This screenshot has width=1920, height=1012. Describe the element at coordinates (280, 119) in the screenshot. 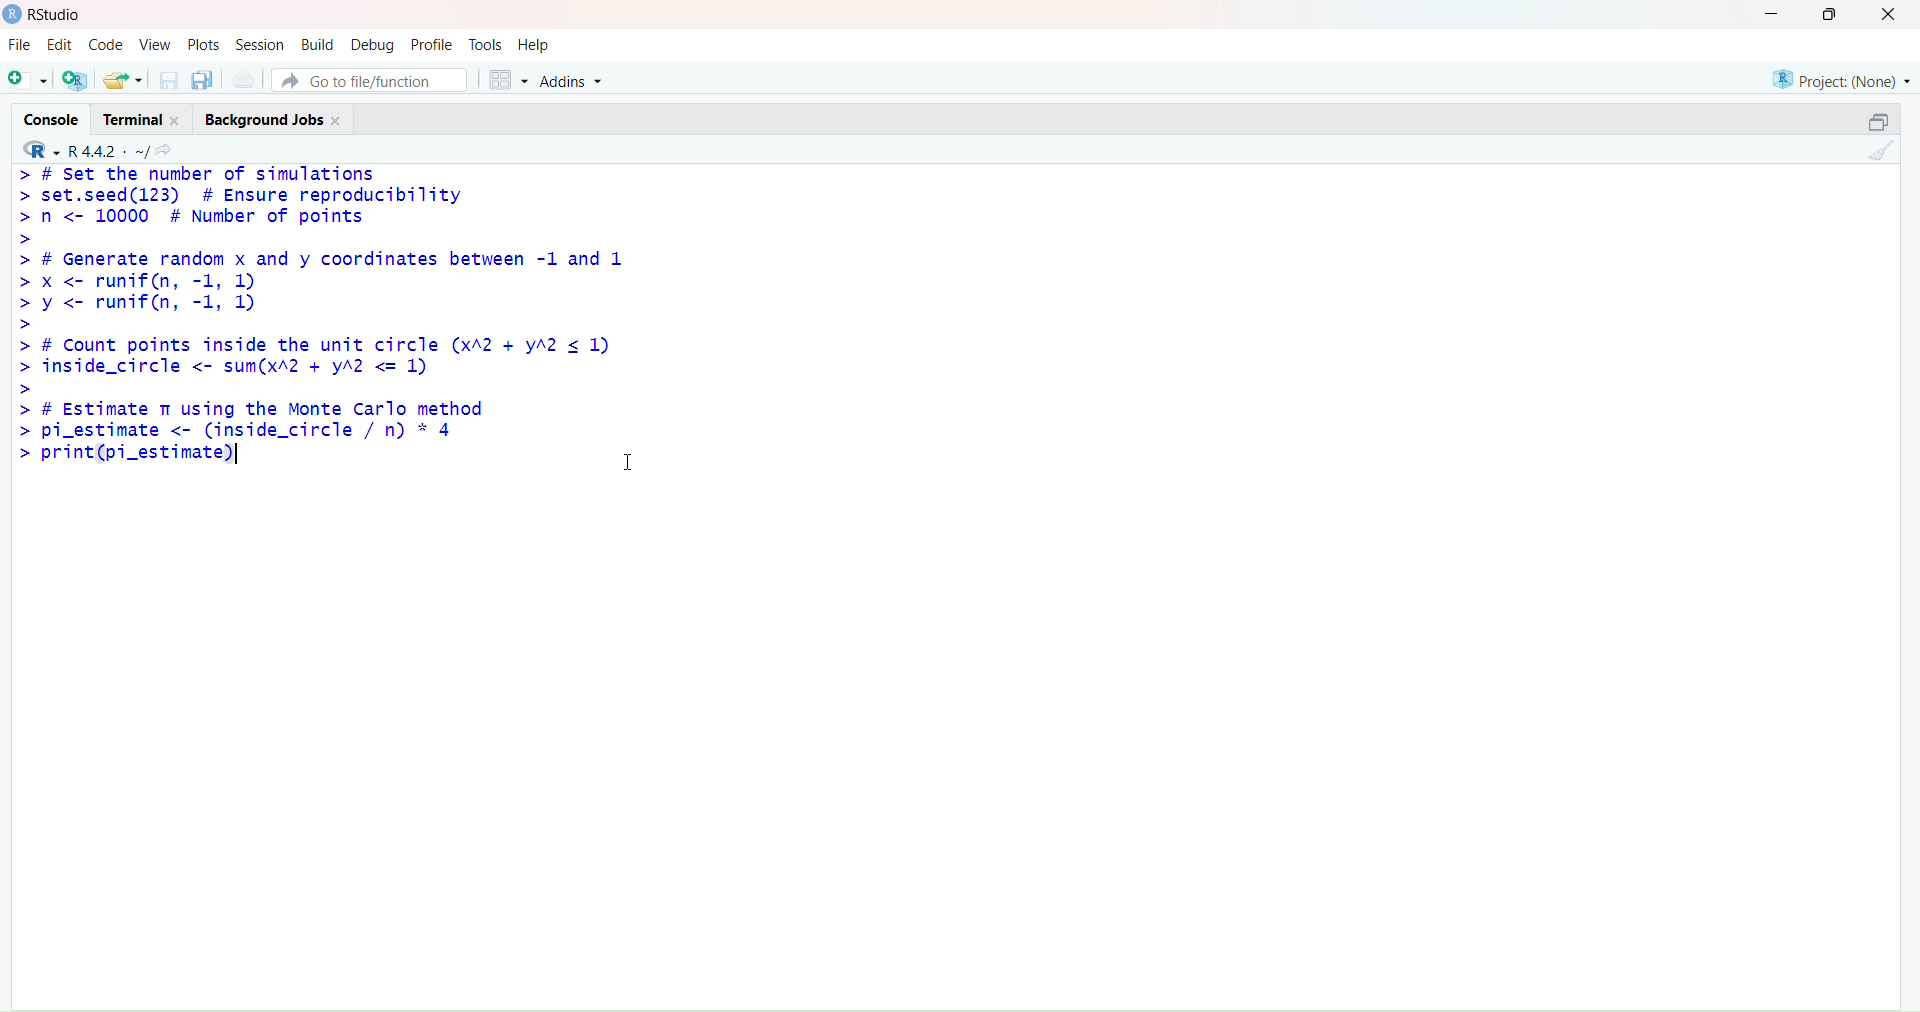

I see `Background Jobs` at that location.